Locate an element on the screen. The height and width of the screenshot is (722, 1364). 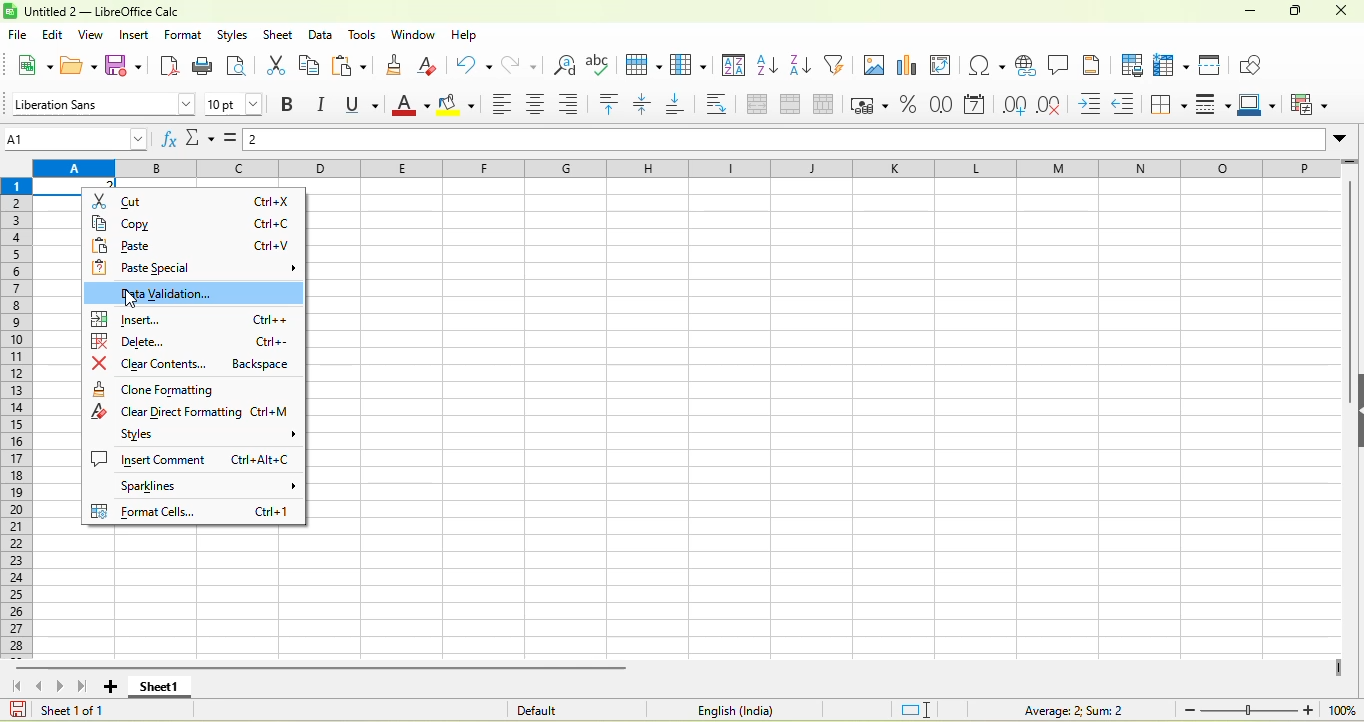
horizontal scroll bar is located at coordinates (324, 667).